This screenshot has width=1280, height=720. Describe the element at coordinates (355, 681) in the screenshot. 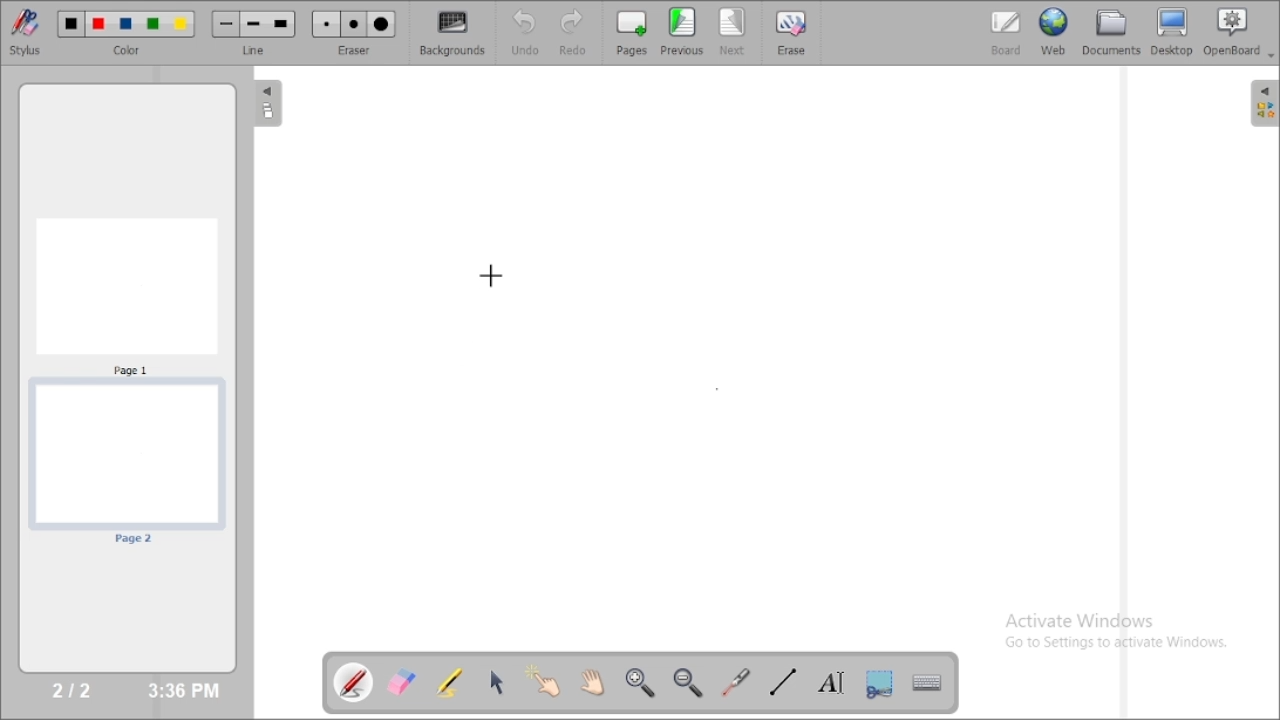

I see `annotate document` at that location.